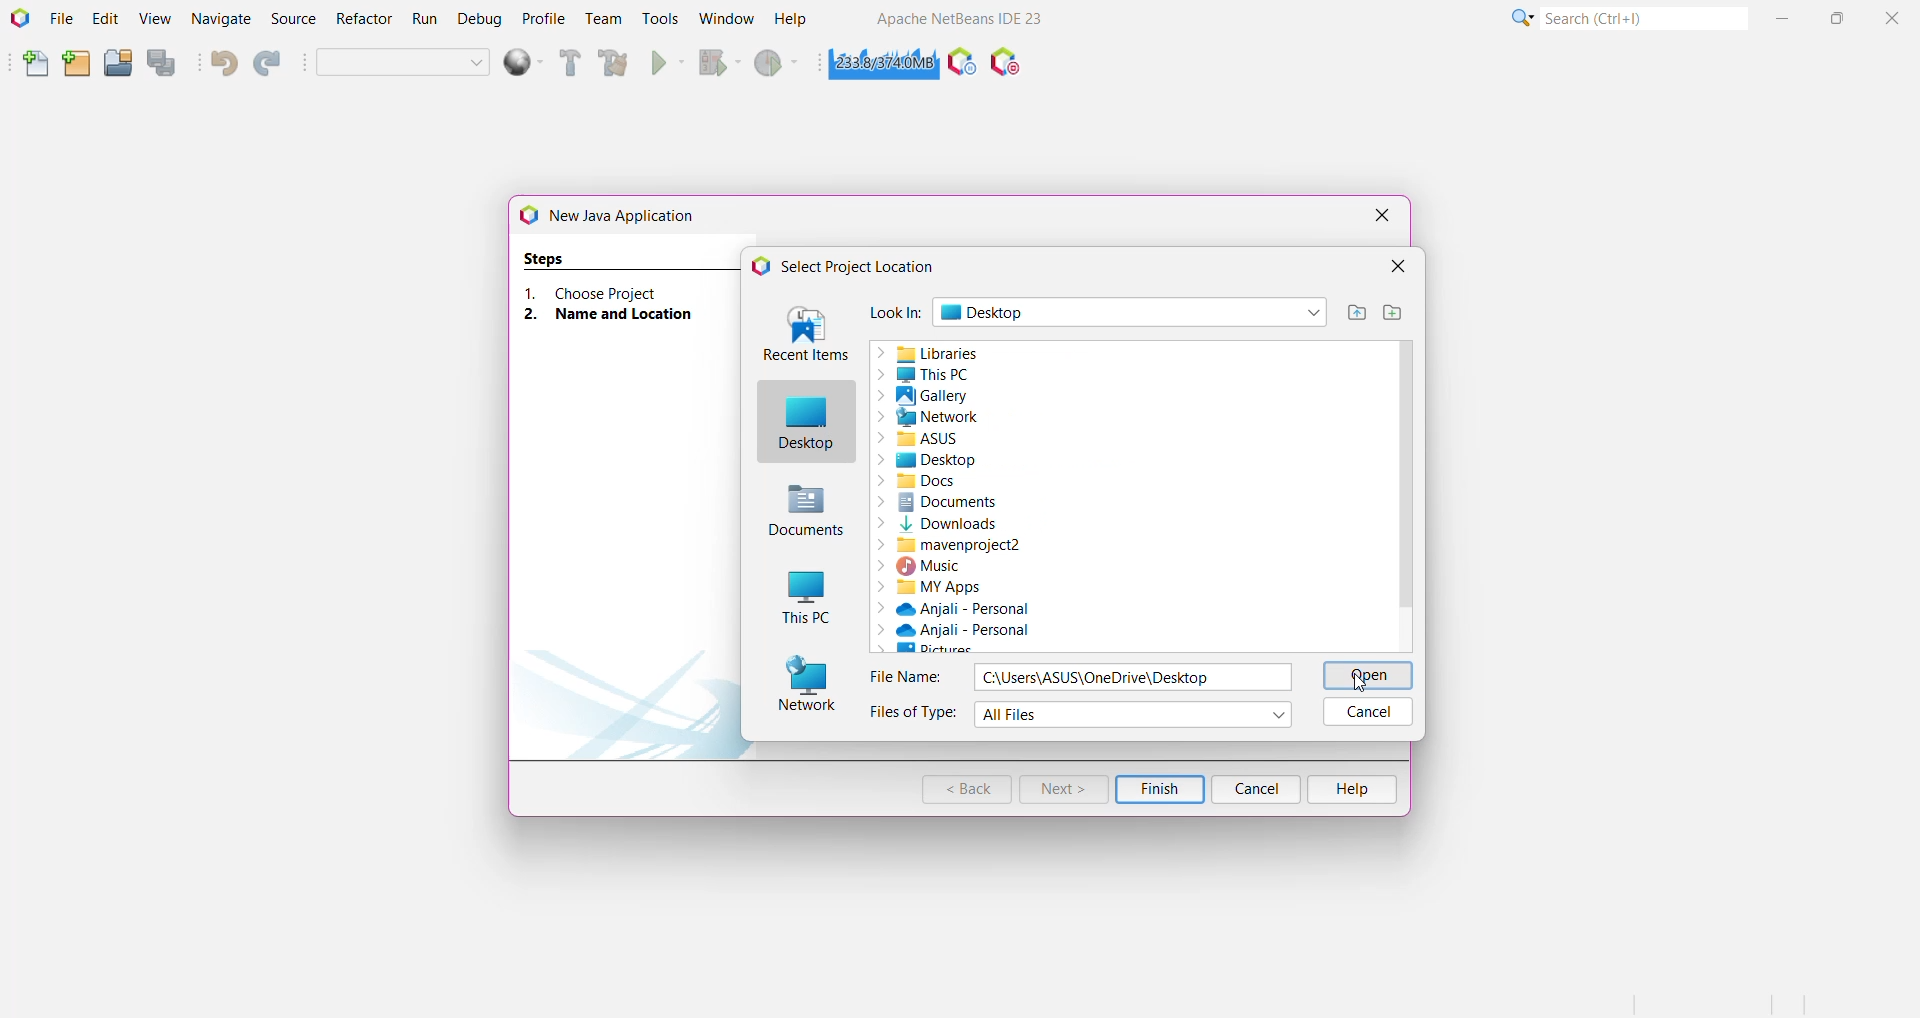 The width and height of the screenshot is (1920, 1018). Describe the element at coordinates (963, 20) in the screenshot. I see `Application Name and Version` at that location.